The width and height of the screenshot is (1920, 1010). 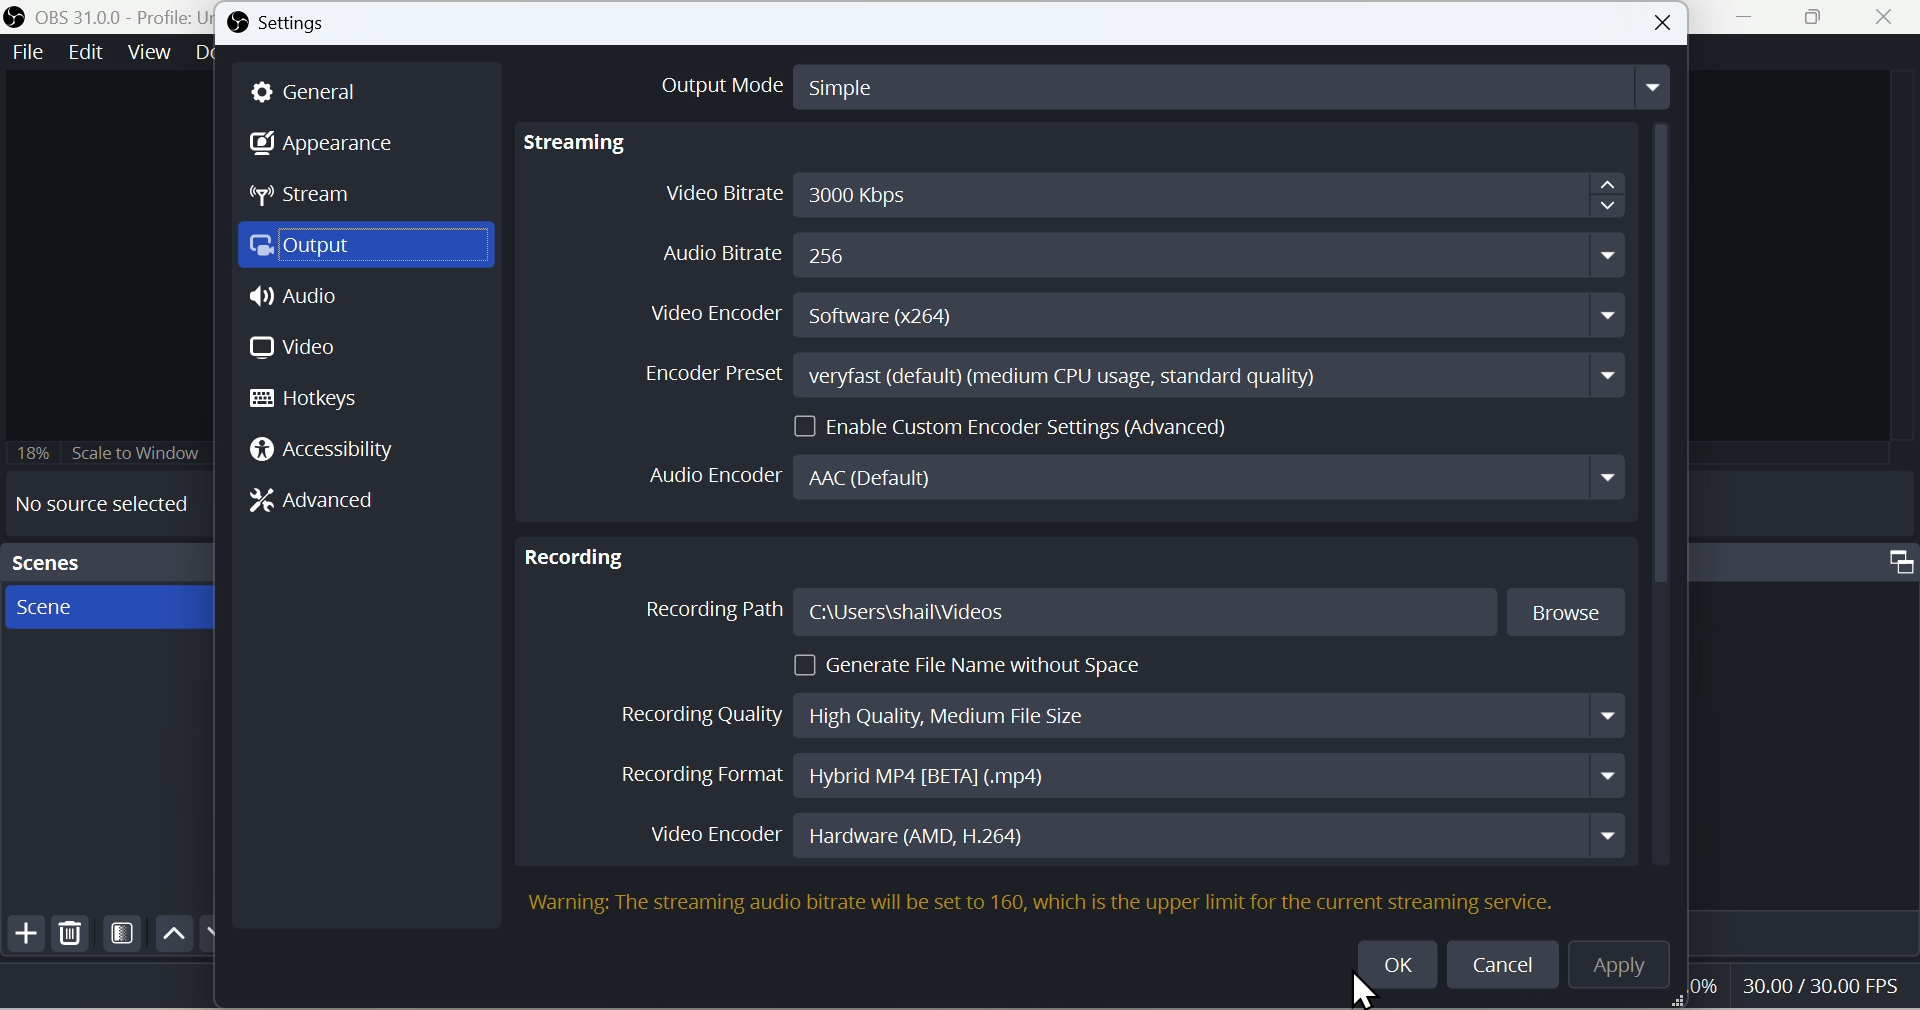 What do you see at coordinates (1391, 967) in the screenshot?
I see `cursor` at bounding box center [1391, 967].